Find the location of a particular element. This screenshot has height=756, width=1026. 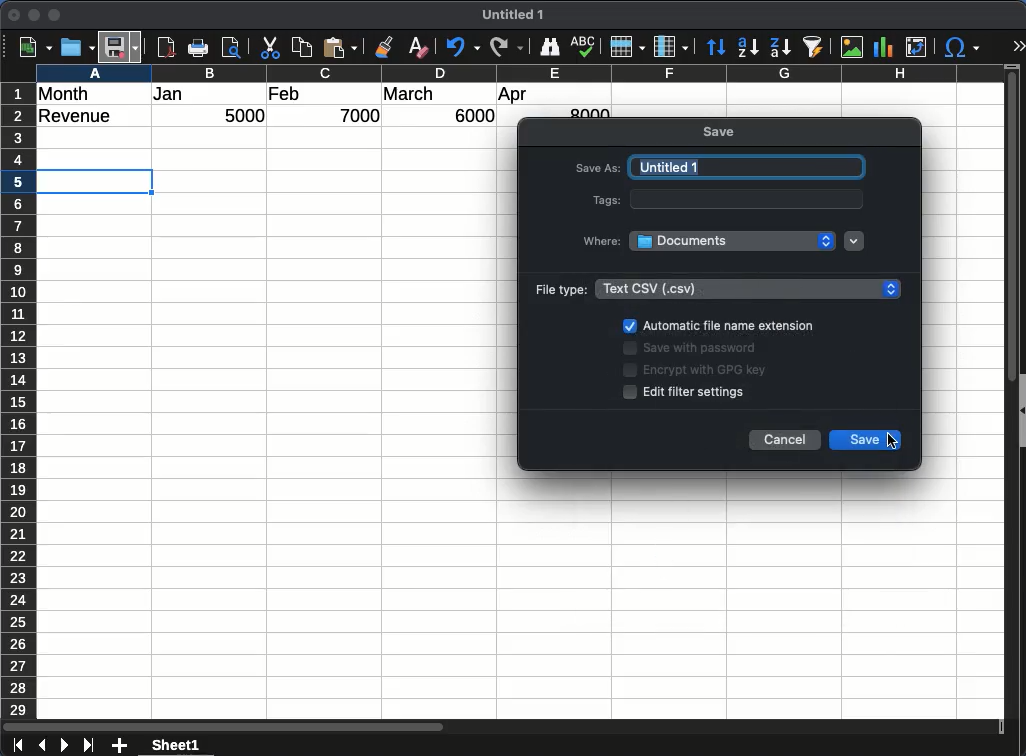

8000 is located at coordinates (587, 112).